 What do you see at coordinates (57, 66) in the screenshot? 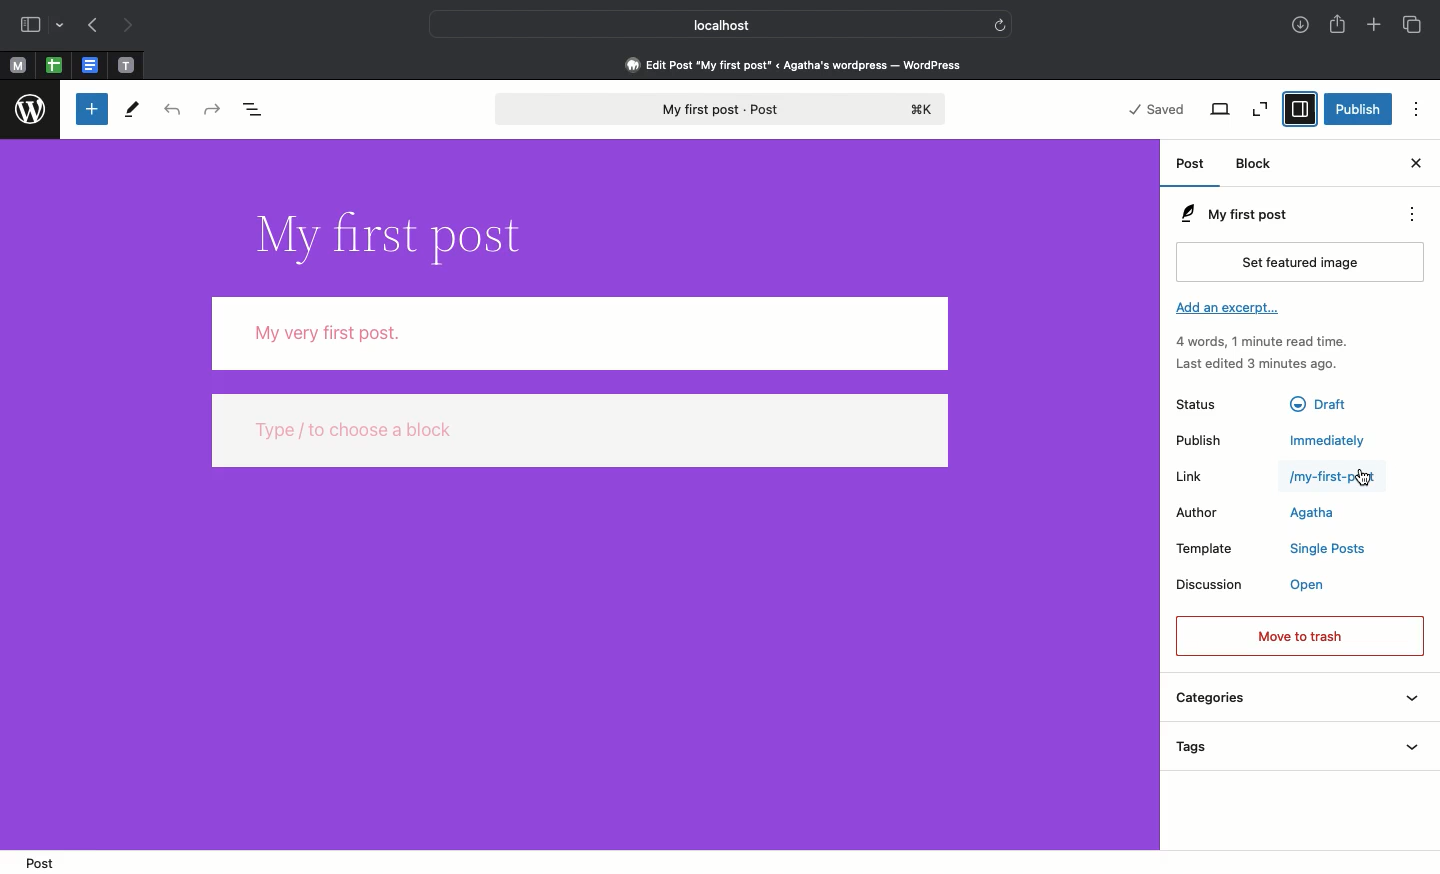
I see `pinned tabs` at bounding box center [57, 66].